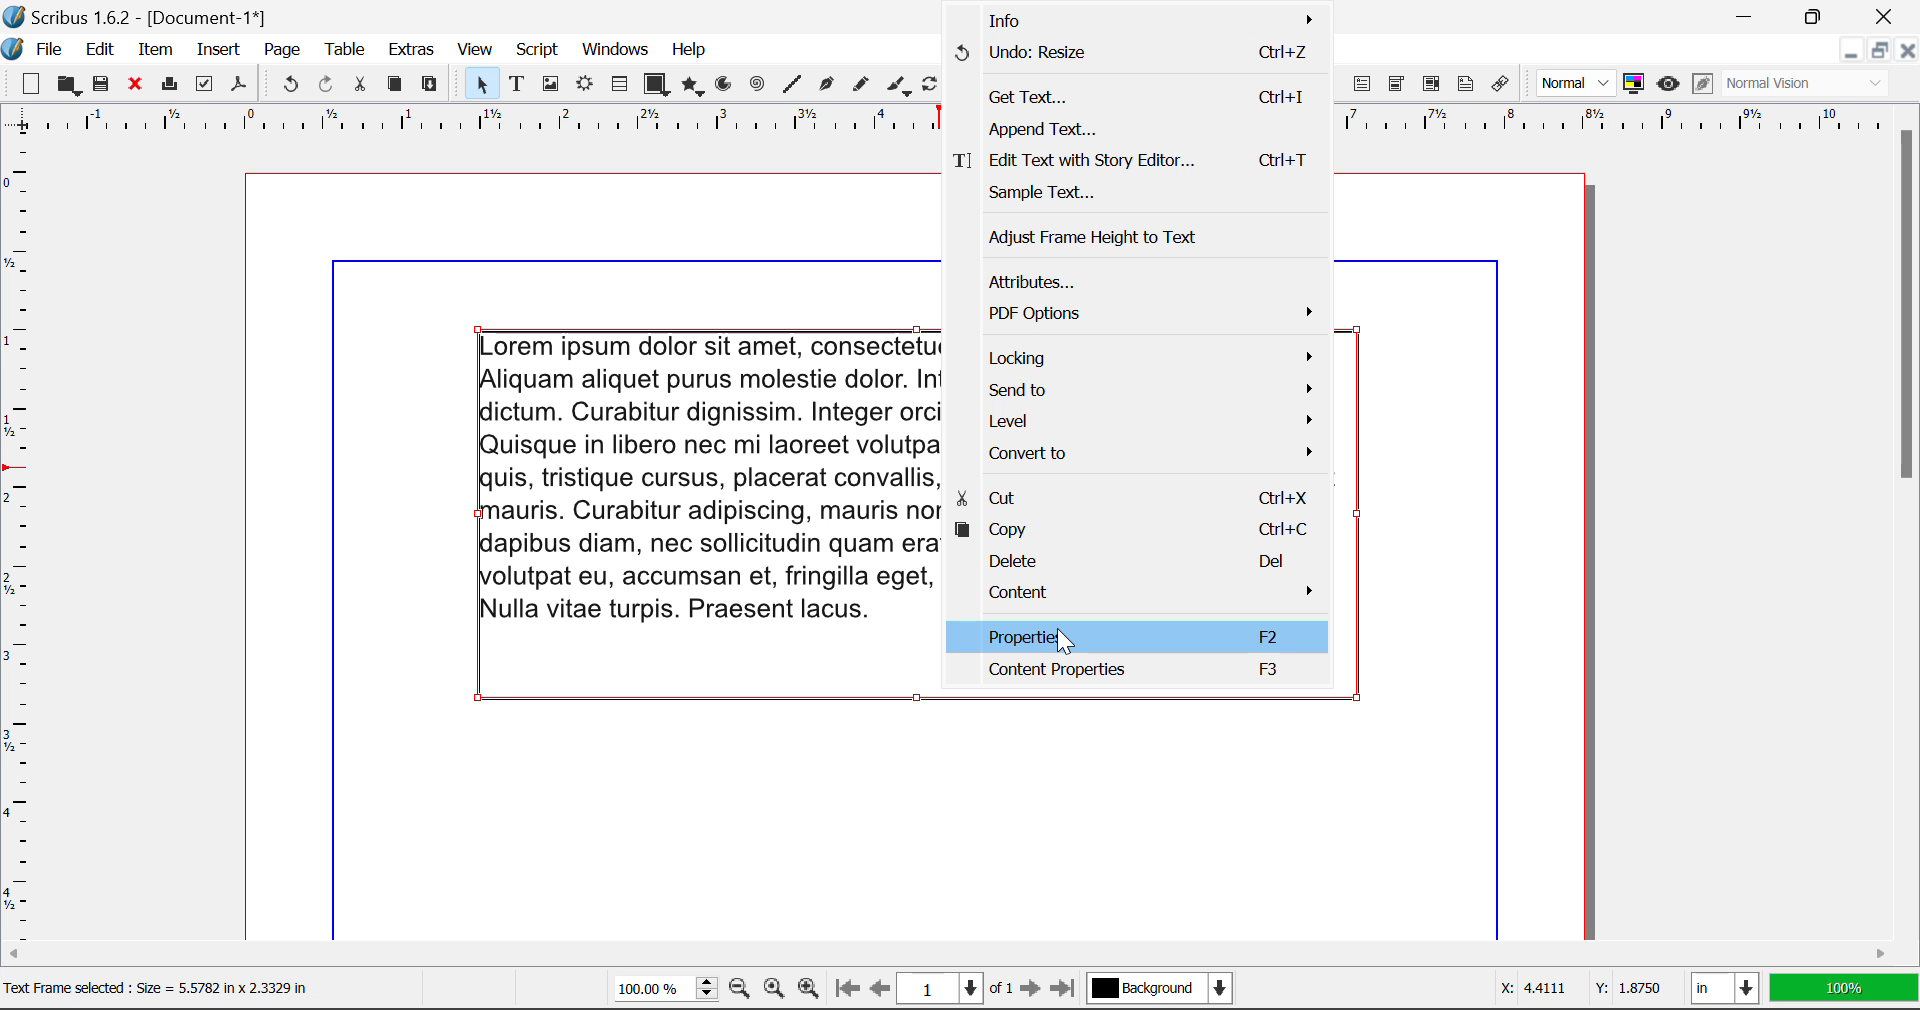 The width and height of the screenshot is (1920, 1010). I want to click on Copy, so click(396, 84).